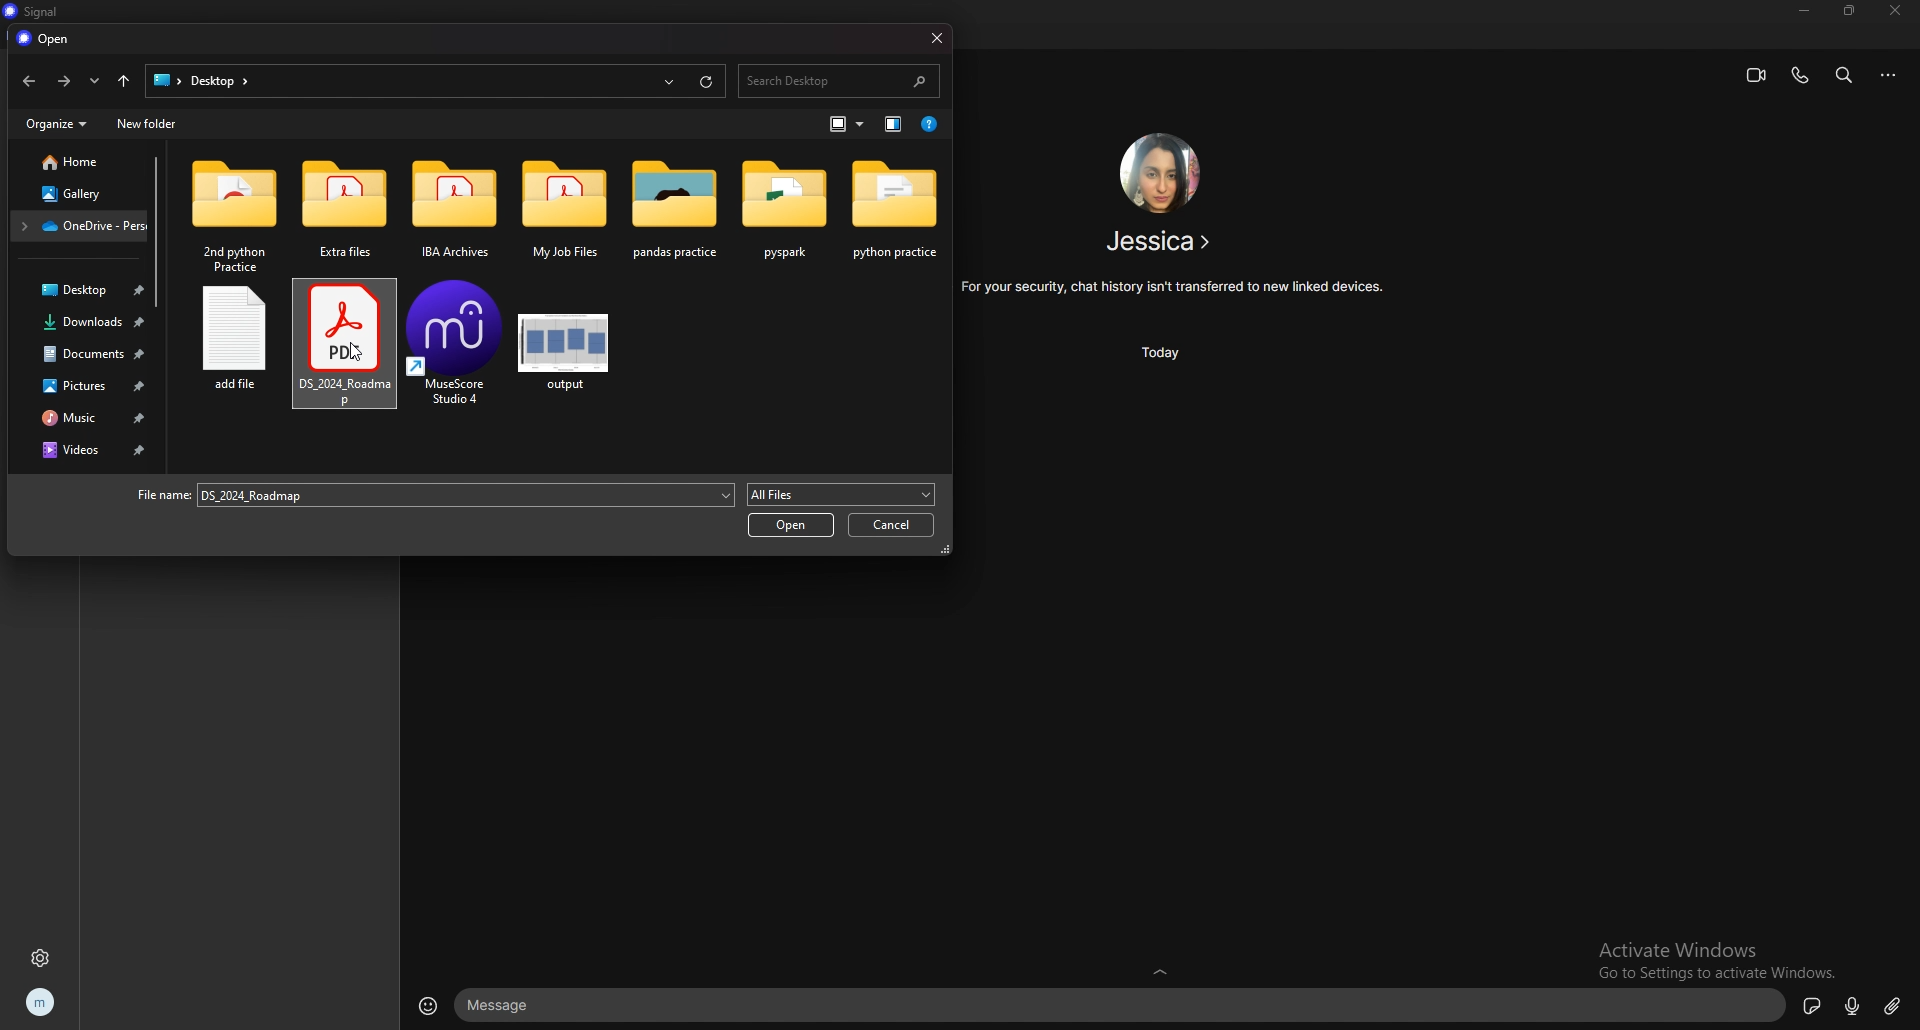 Image resolution: width=1920 pixels, height=1030 pixels. What do you see at coordinates (1122, 1006) in the screenshot?
I see `text input` at bounding box center [1122, 1006].